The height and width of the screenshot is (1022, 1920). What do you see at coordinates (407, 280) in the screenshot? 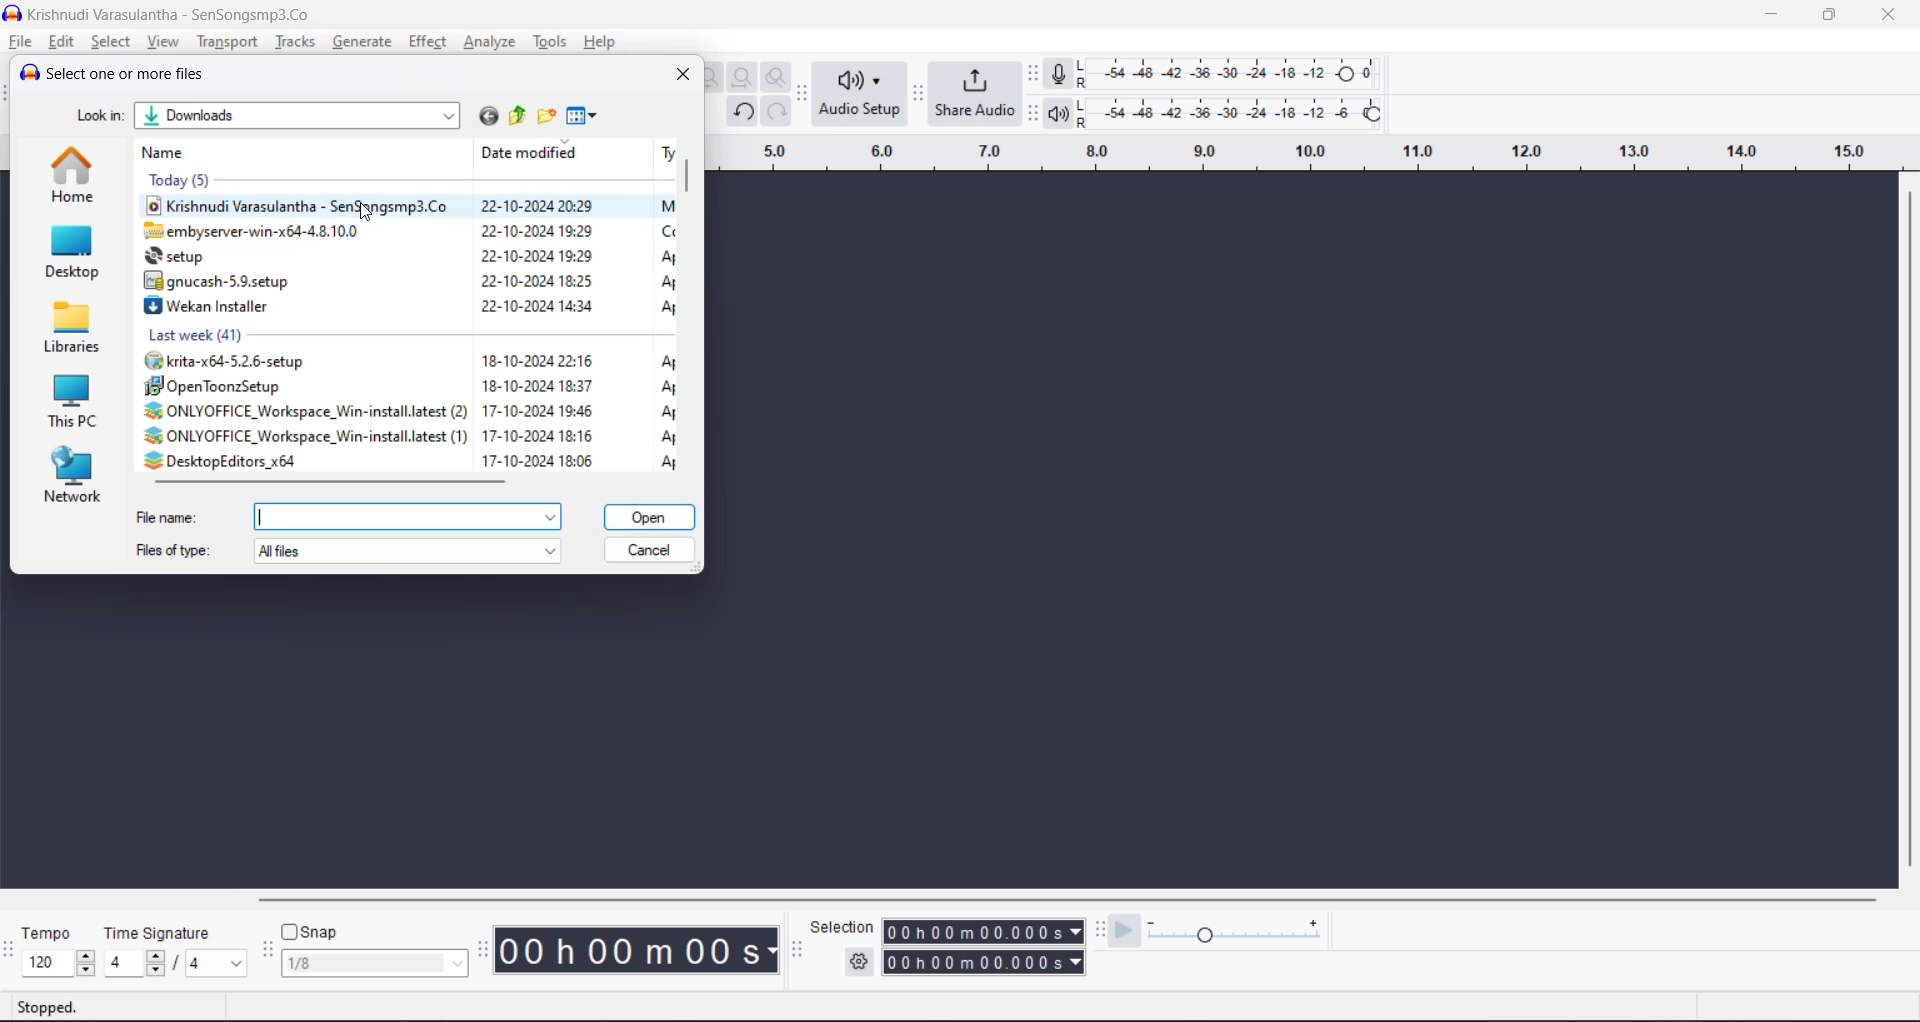
I see `8 gnucash-5.9.setup 22-10-2024 18:25 Ap` at bounding box center [407, 280].